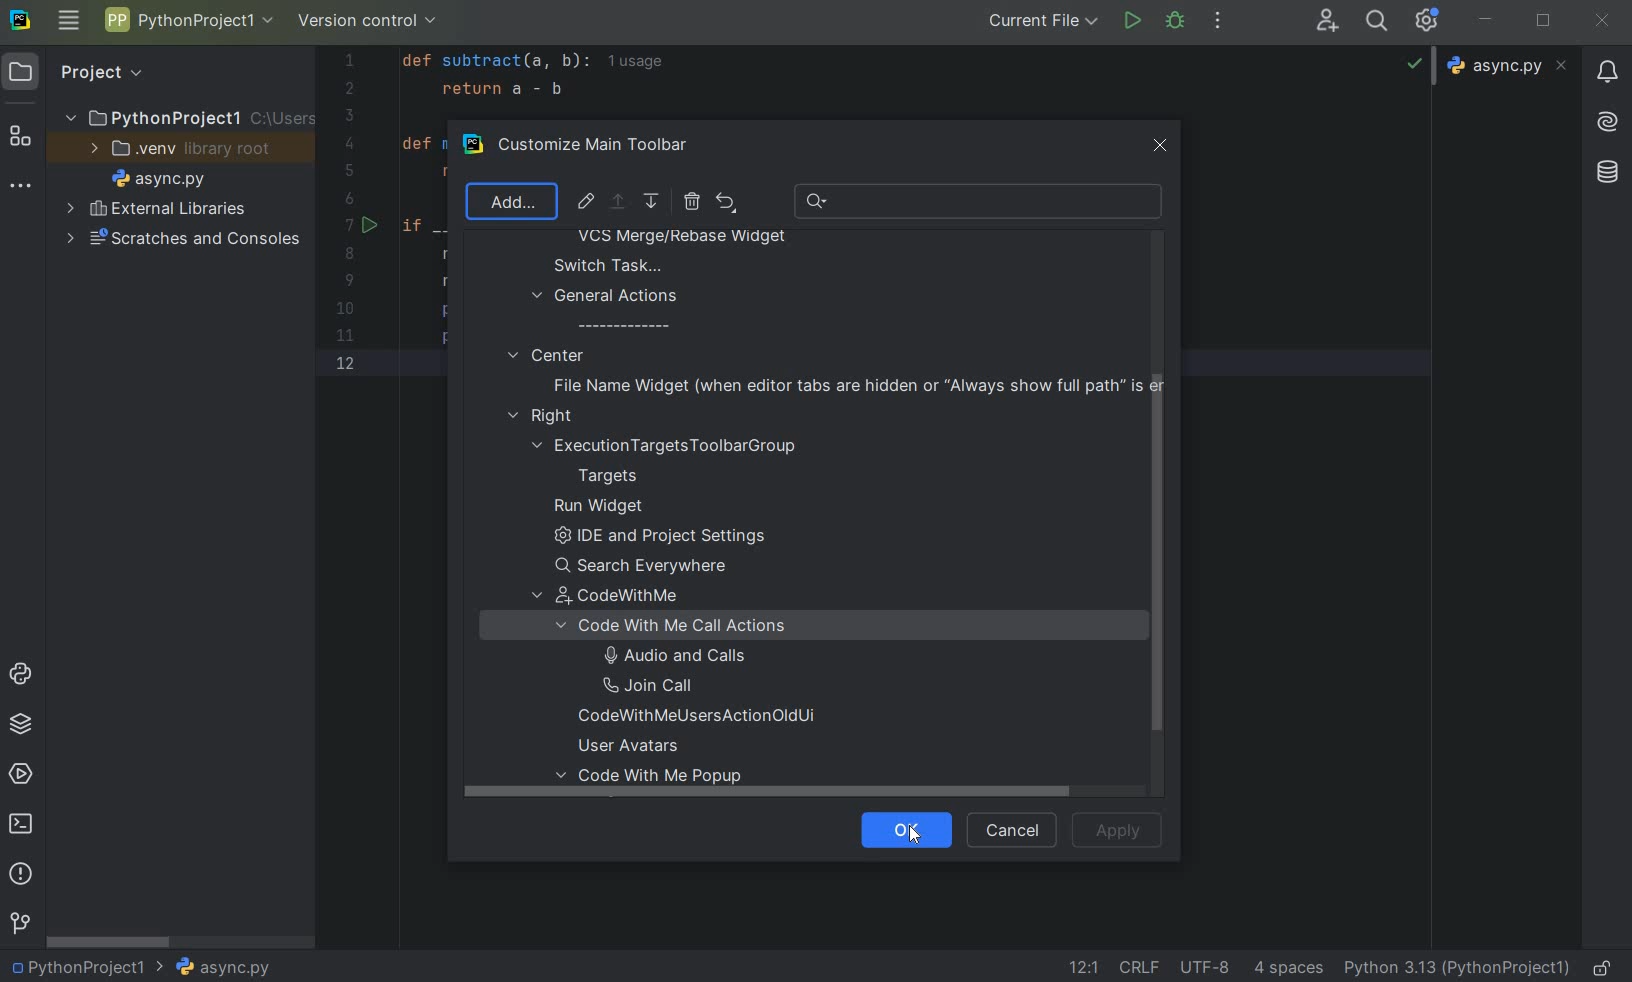 The width and height of the screenshot is (1632, 982). I want to click on ok, so click(903, 830).